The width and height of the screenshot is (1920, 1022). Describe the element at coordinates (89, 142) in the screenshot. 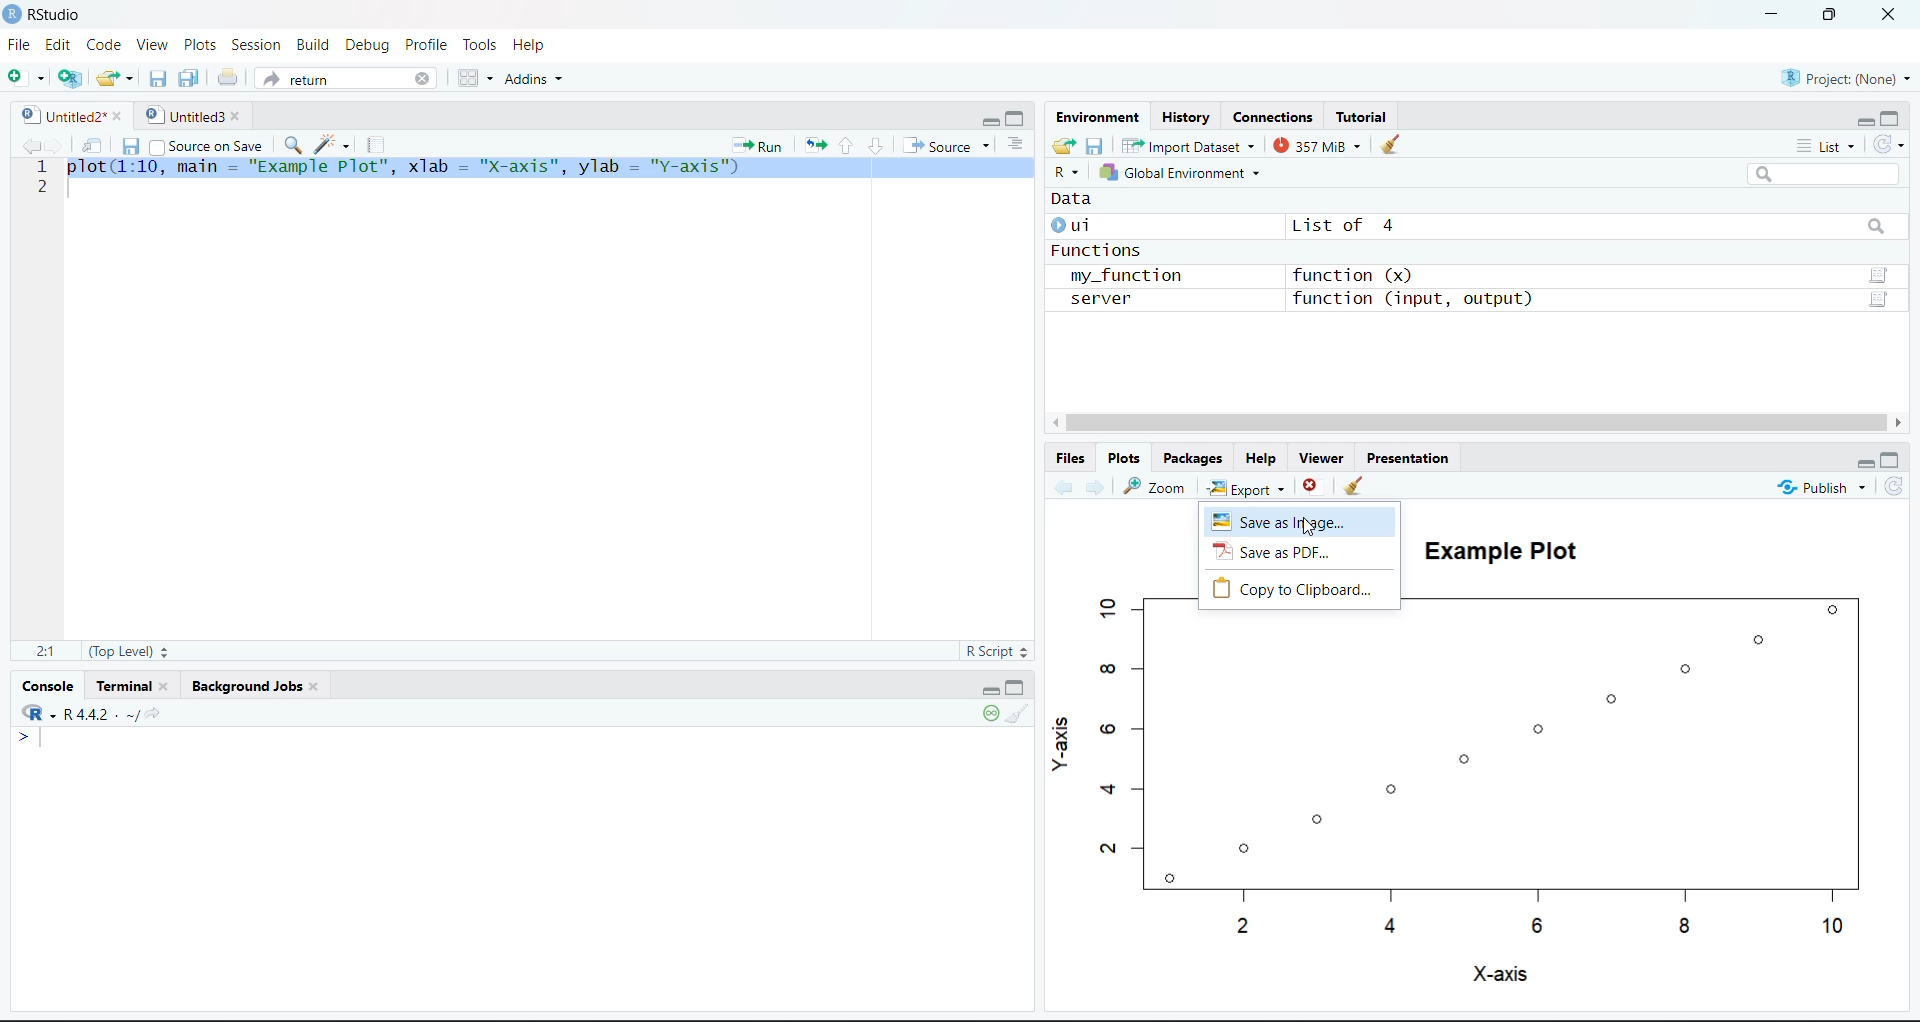

I see `Show in new window` at that location.